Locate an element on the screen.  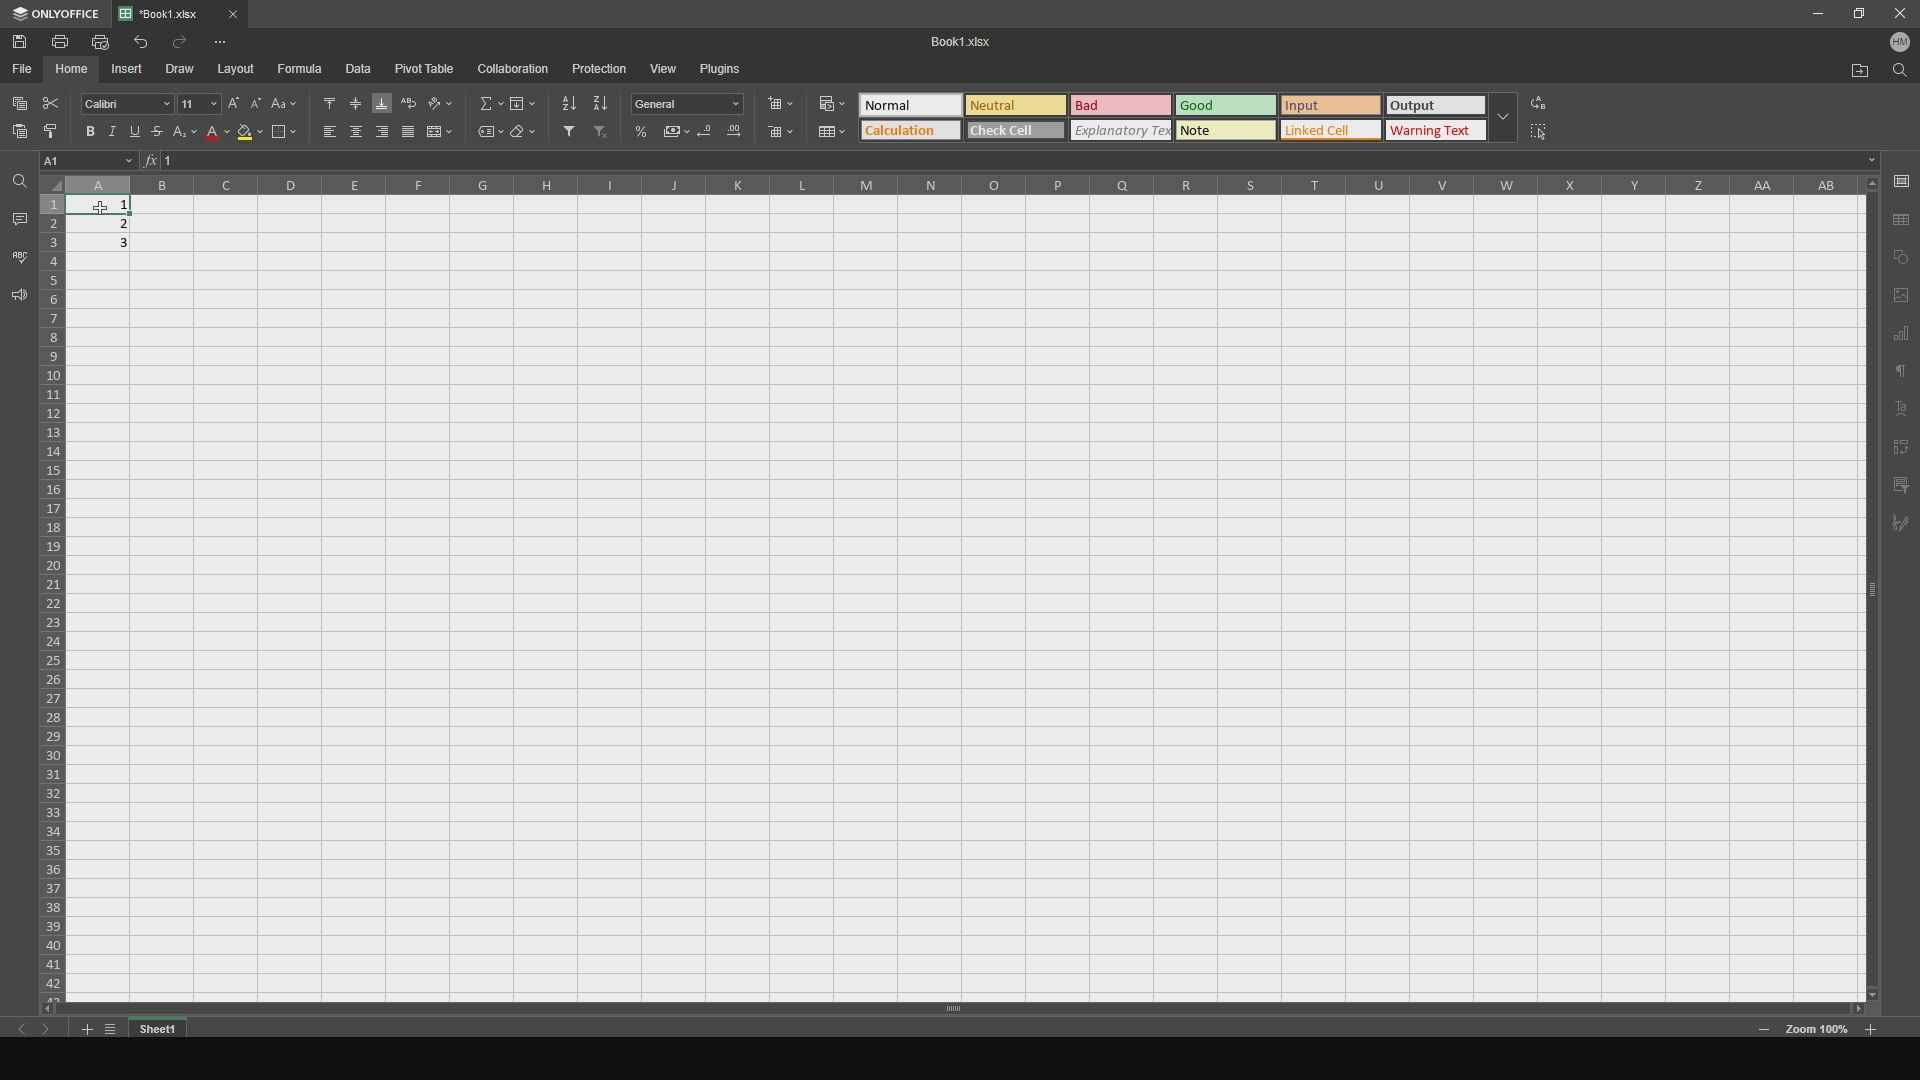
zoom in is located at coordinates (1764, 1031).